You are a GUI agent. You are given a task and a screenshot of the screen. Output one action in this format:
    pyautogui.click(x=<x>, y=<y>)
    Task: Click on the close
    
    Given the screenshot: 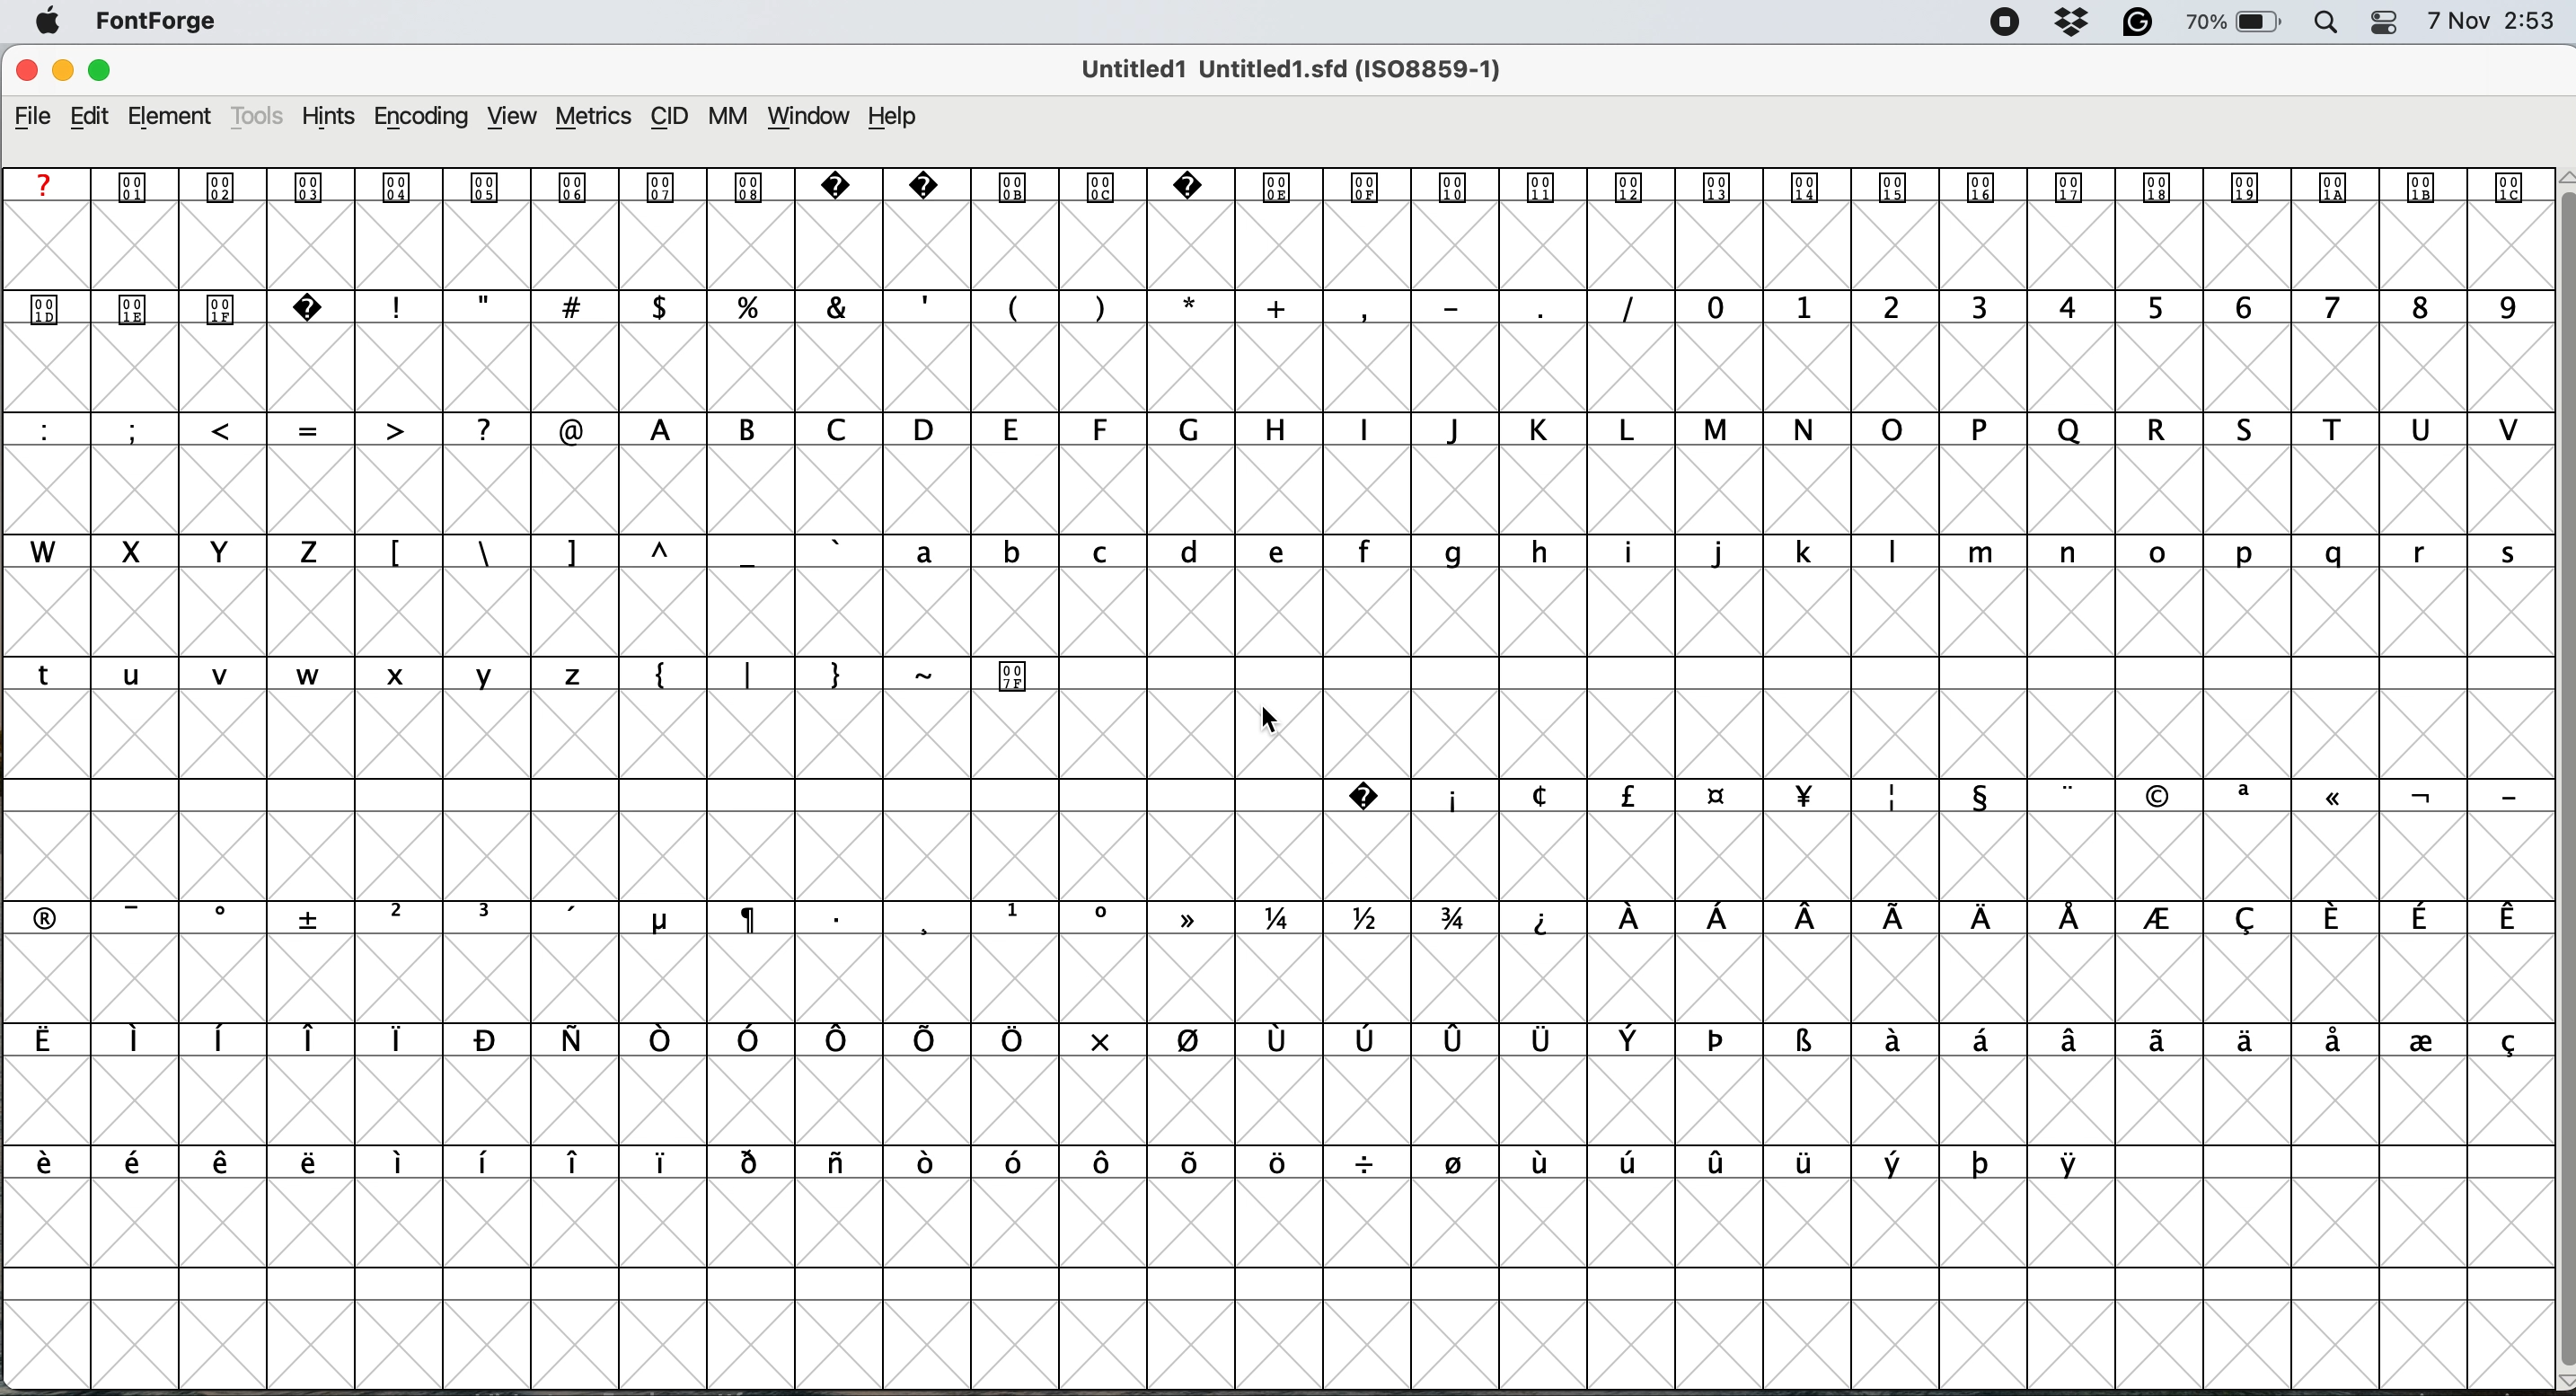 What is the action you would take?
    pyautogui.click(x=25, y=73)
    